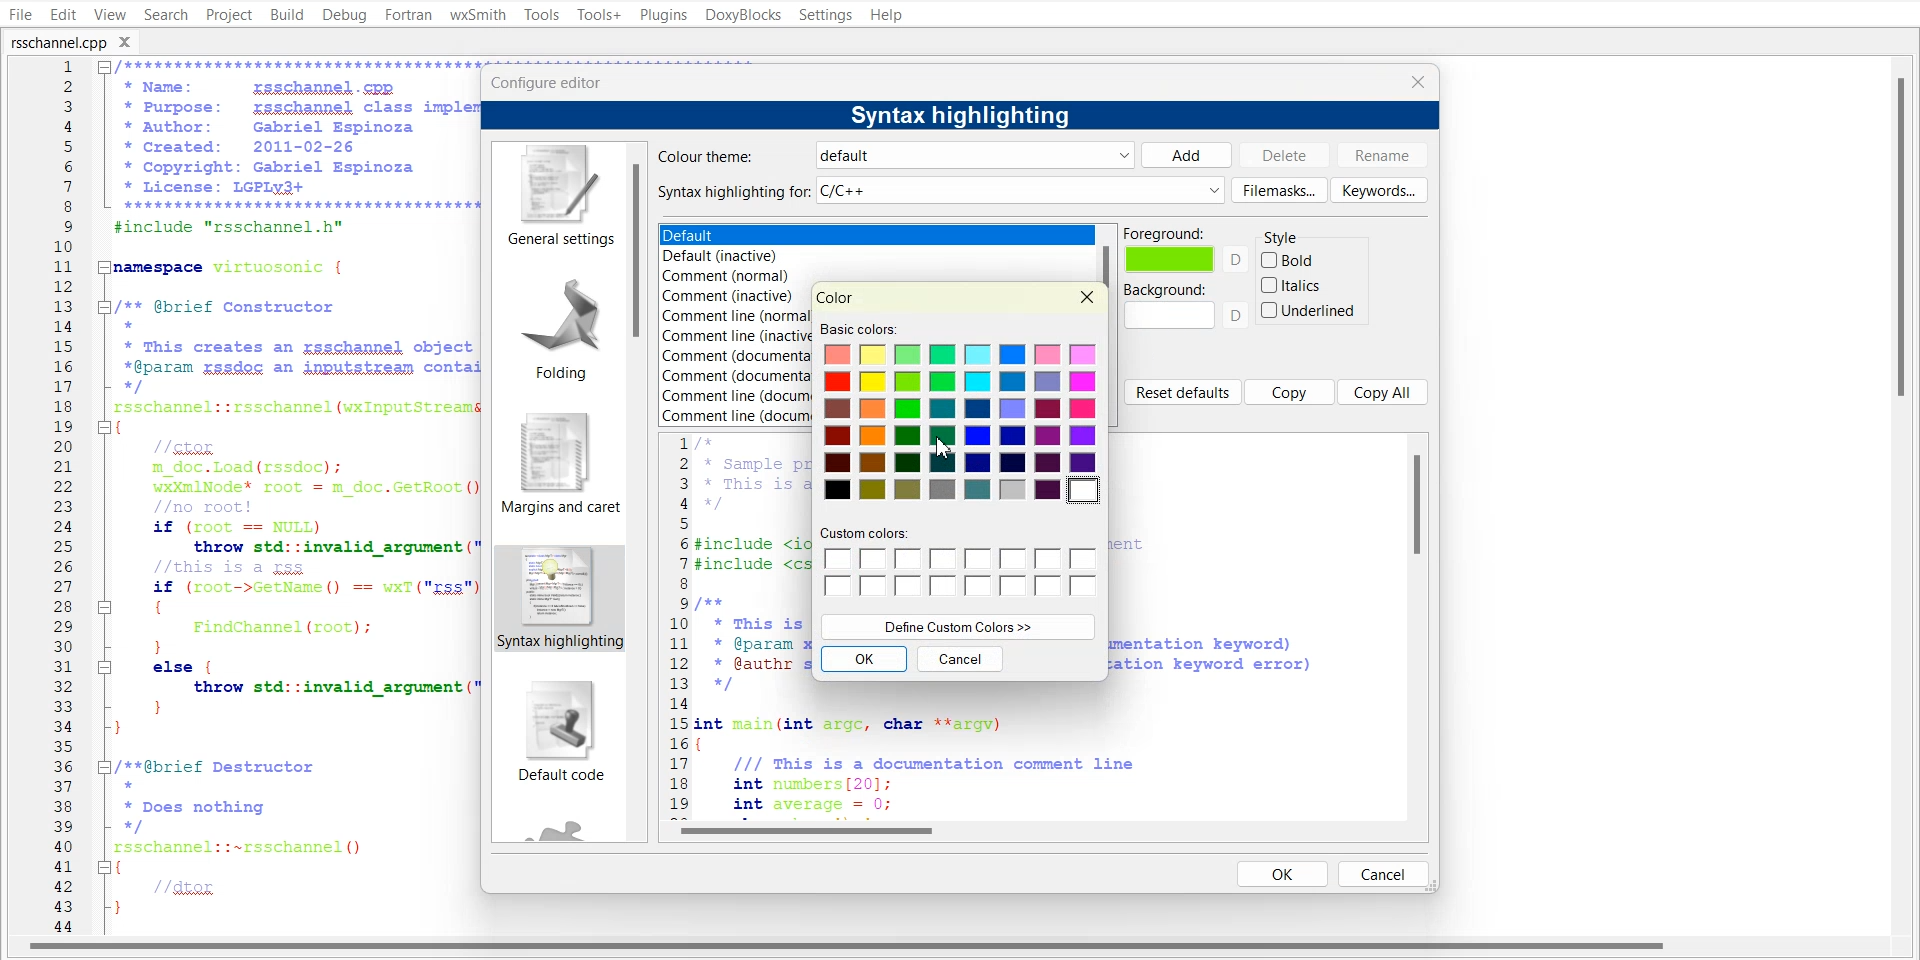 The image size is (1920, 960). Describe the element at coordinates (1182, 392) in the screenshot. I see `Reset defaults` at that location.